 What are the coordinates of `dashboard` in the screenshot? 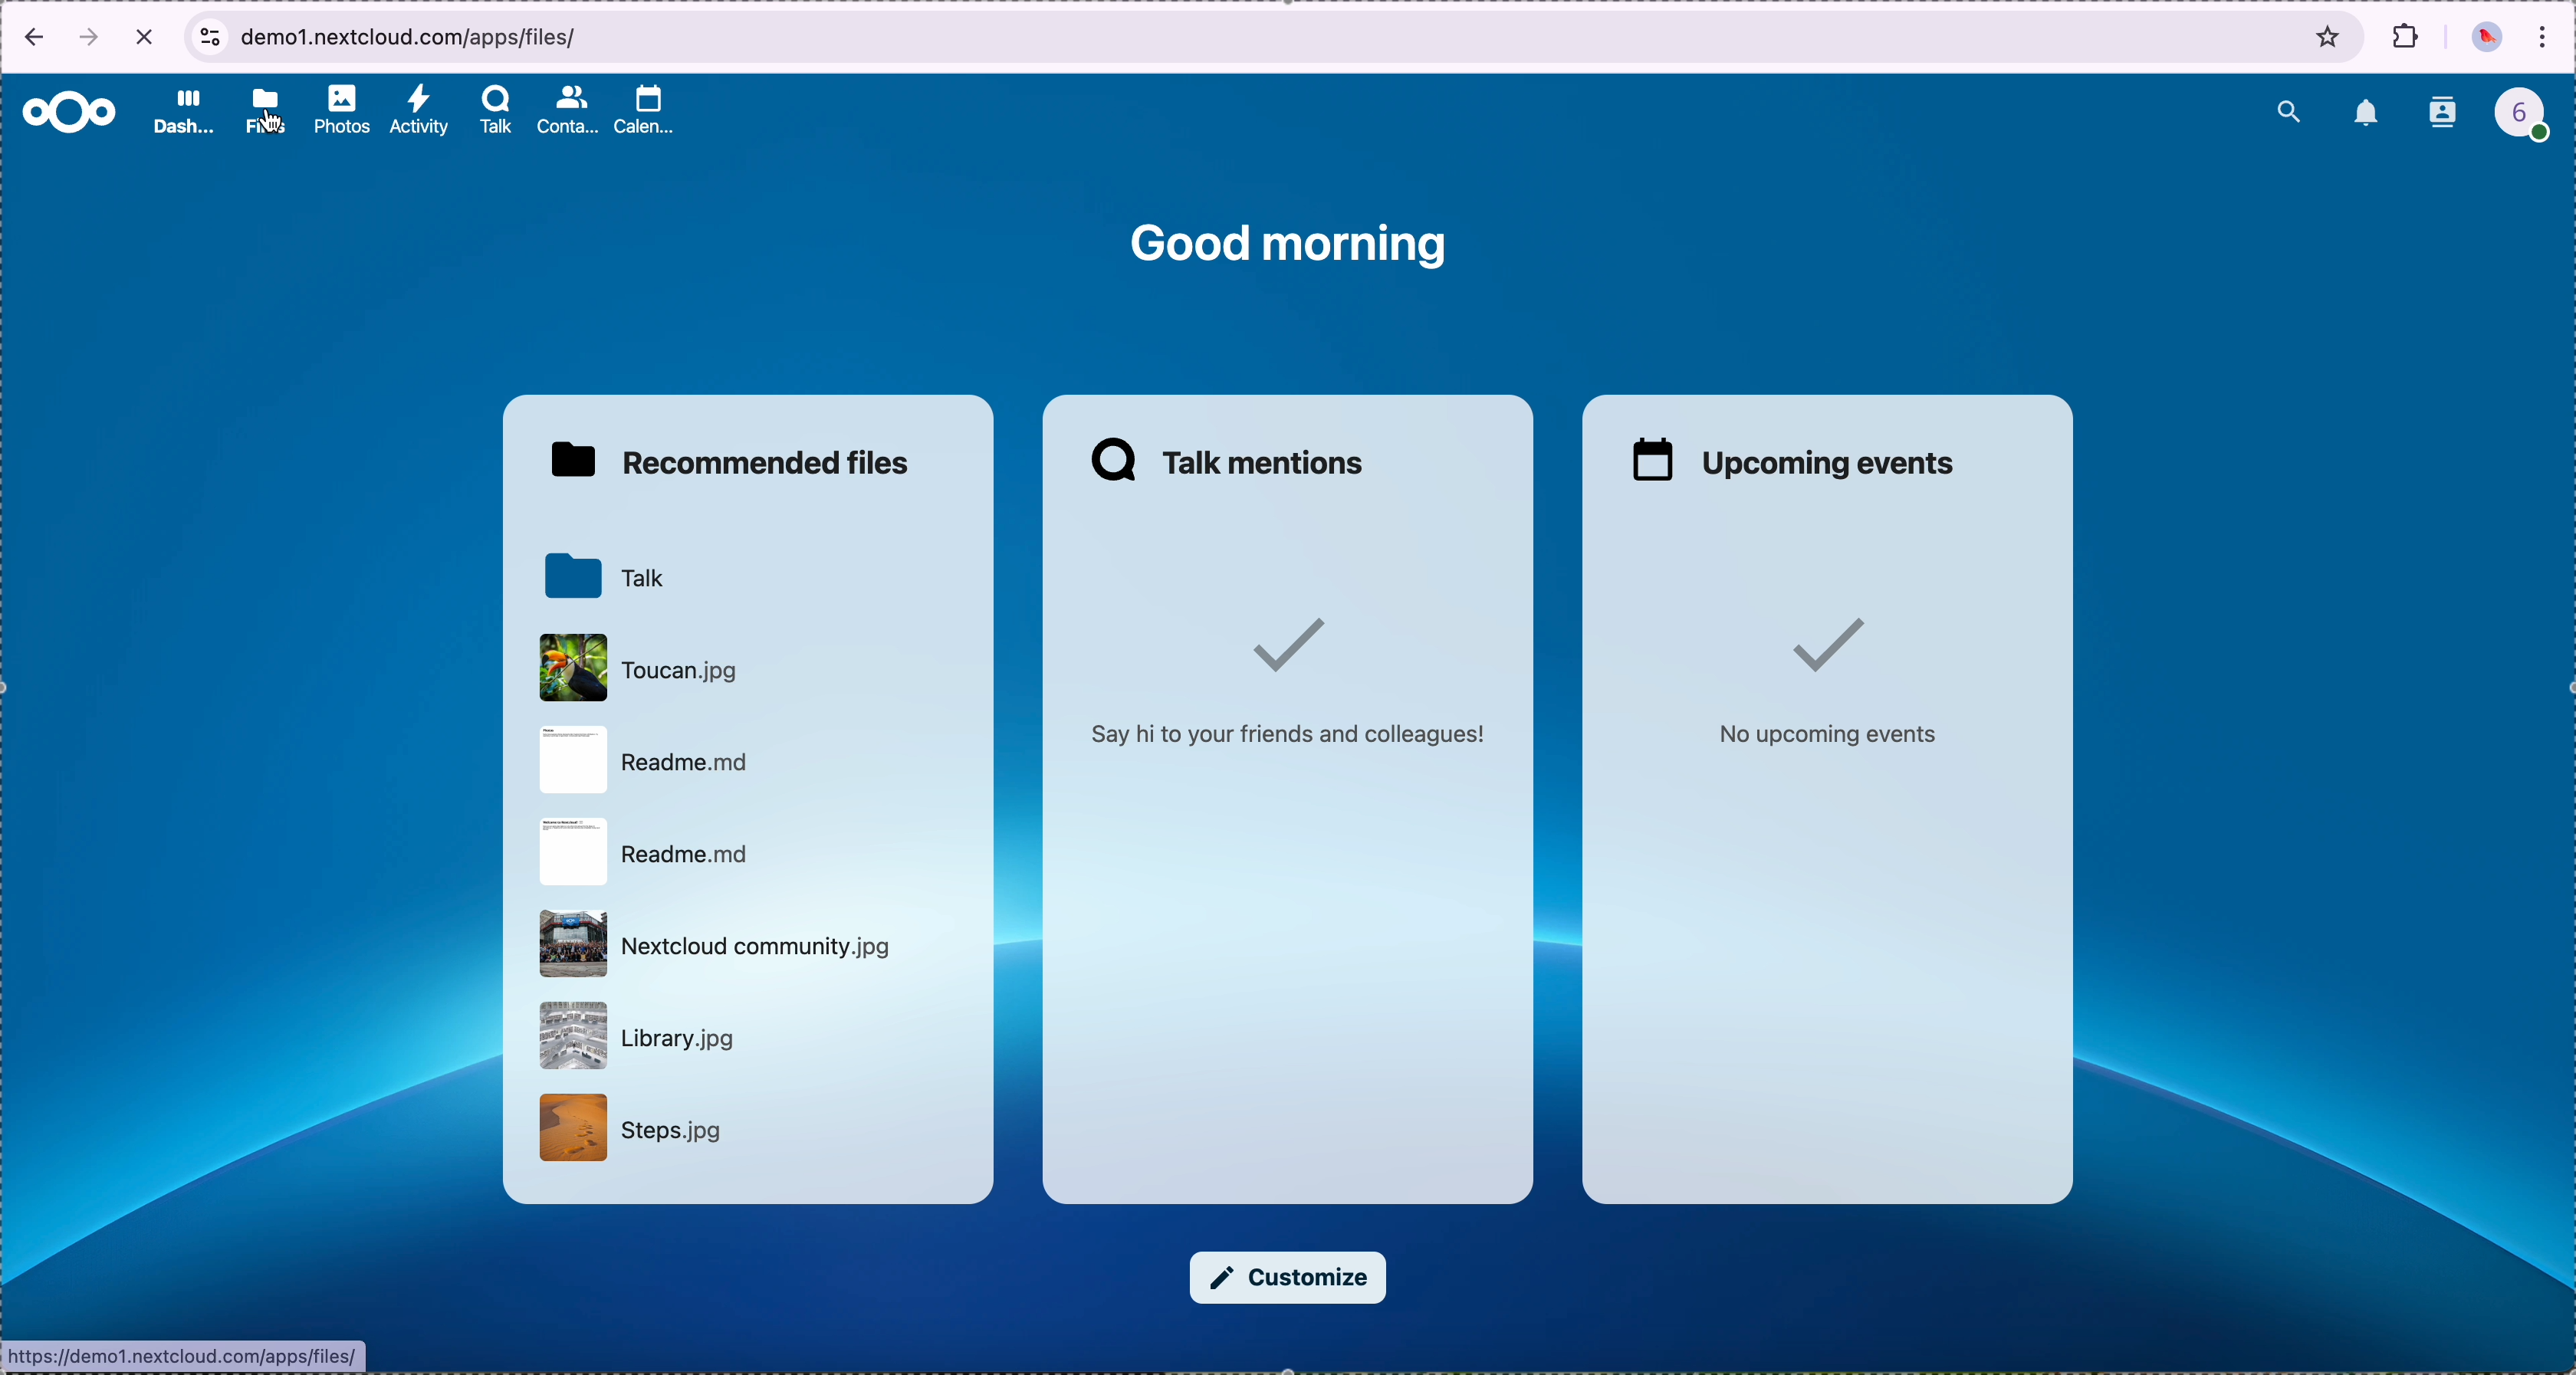 It's located at (183, 112).